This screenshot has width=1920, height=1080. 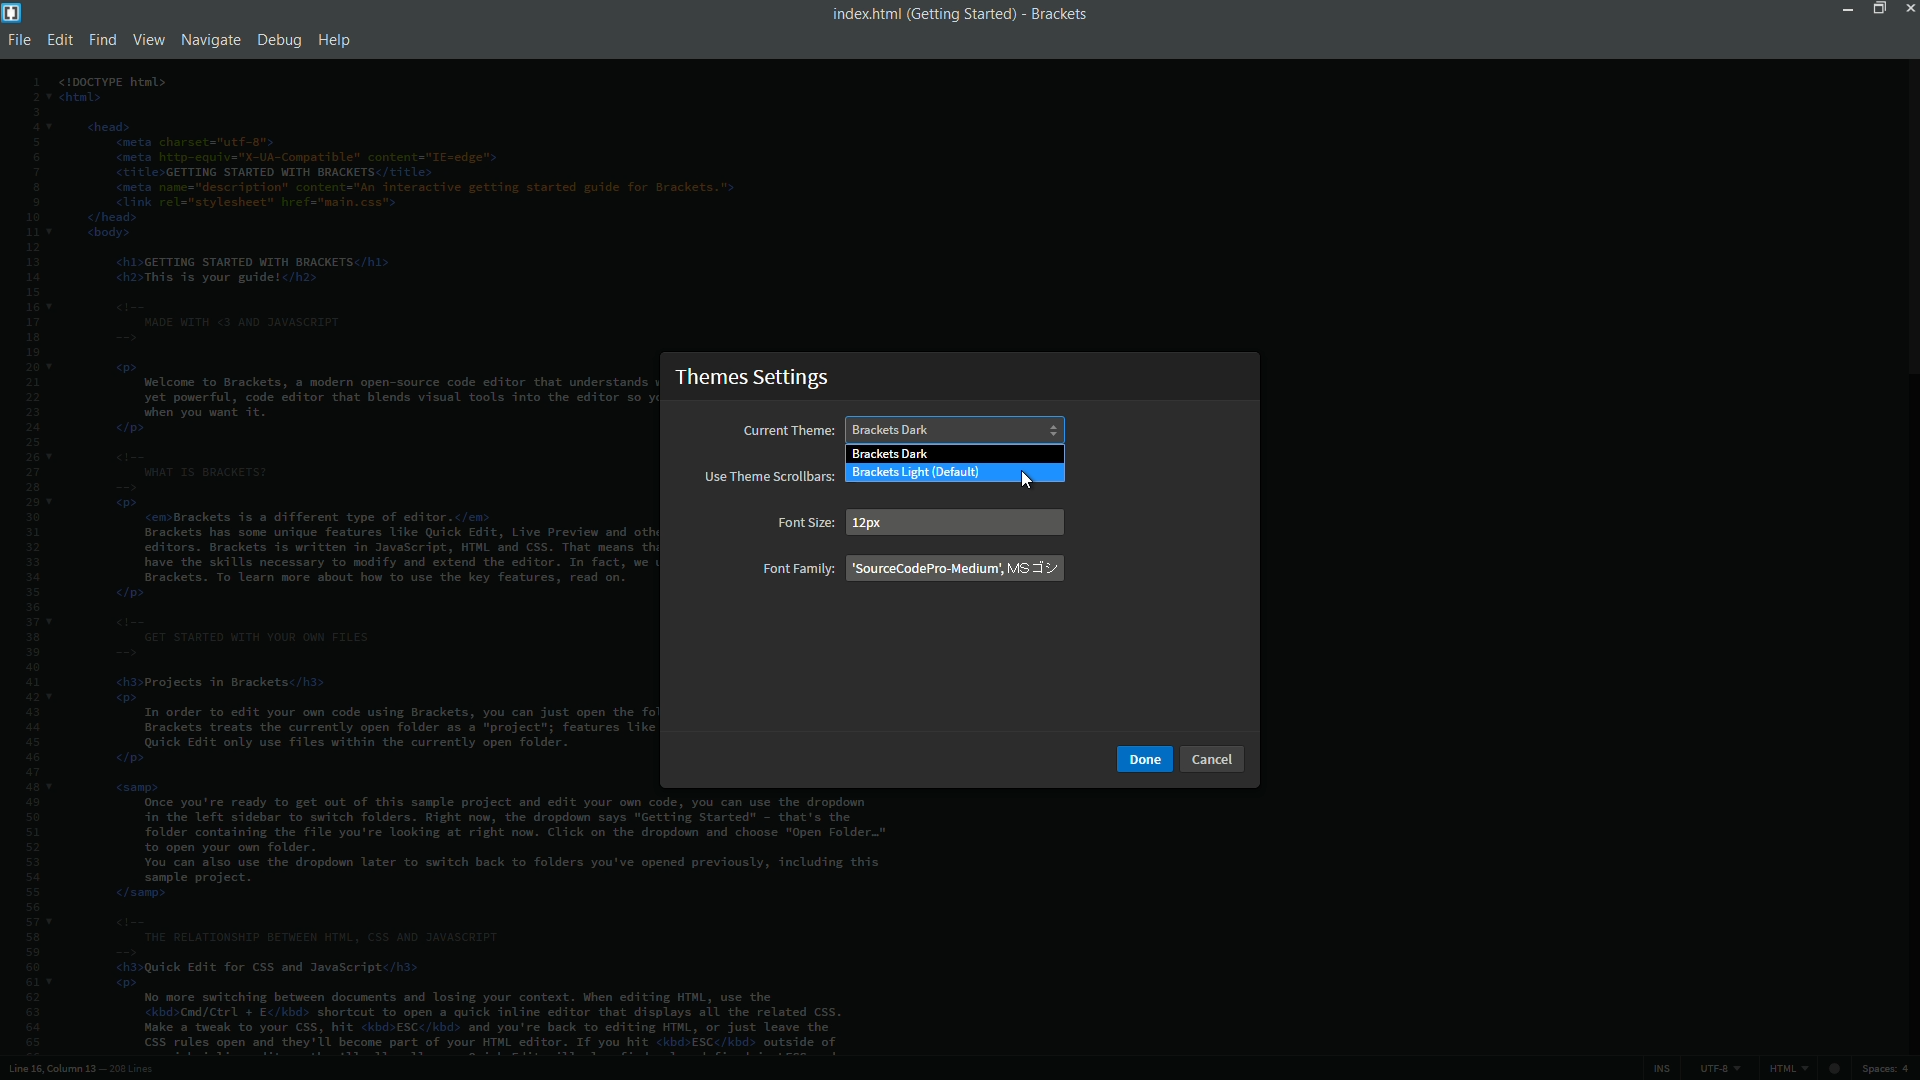 What do you see at coordinates (353, 563) in the screenshot?
I see `file code` at bounding box center [353, 563].